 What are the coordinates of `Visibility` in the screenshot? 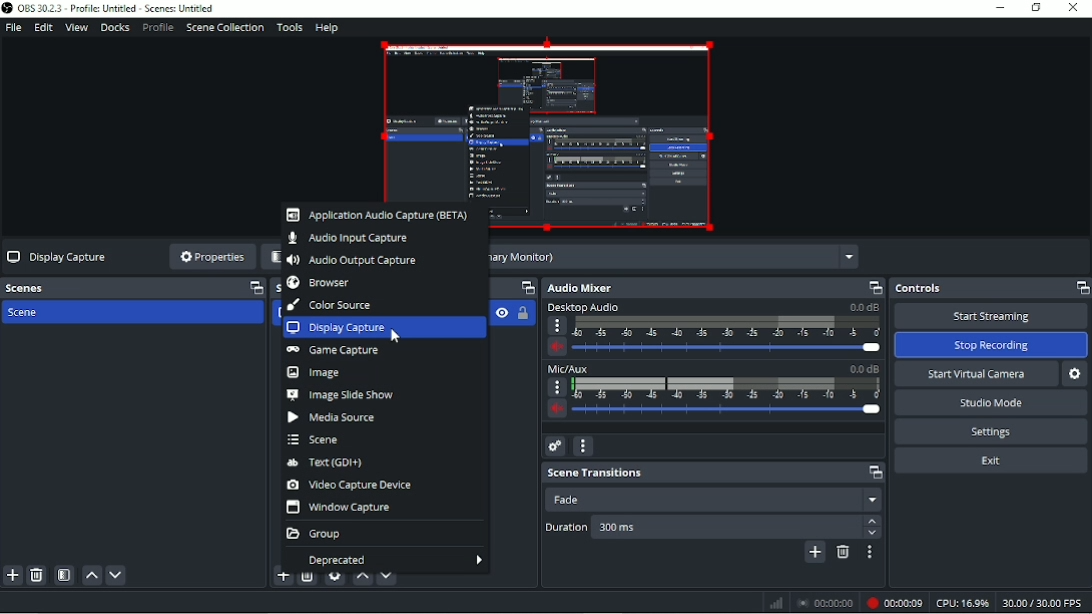 It's located at (500, 312).